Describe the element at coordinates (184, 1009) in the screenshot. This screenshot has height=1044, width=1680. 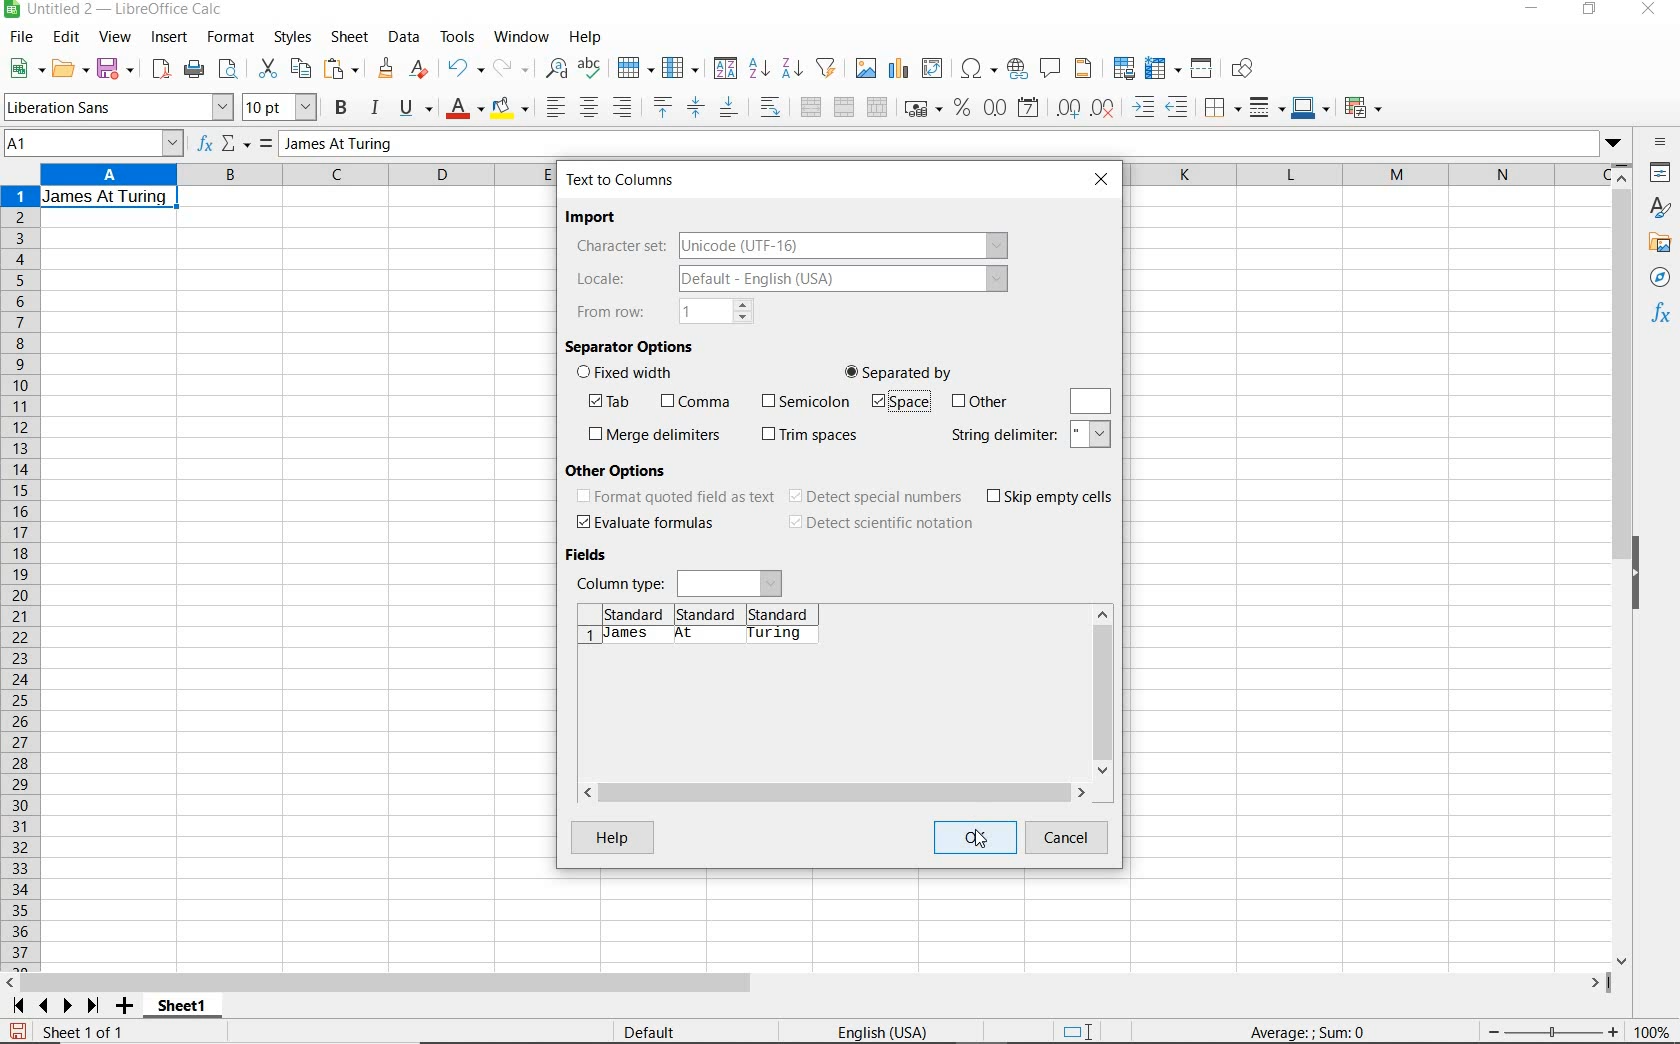
I see `sheet1` at that location.